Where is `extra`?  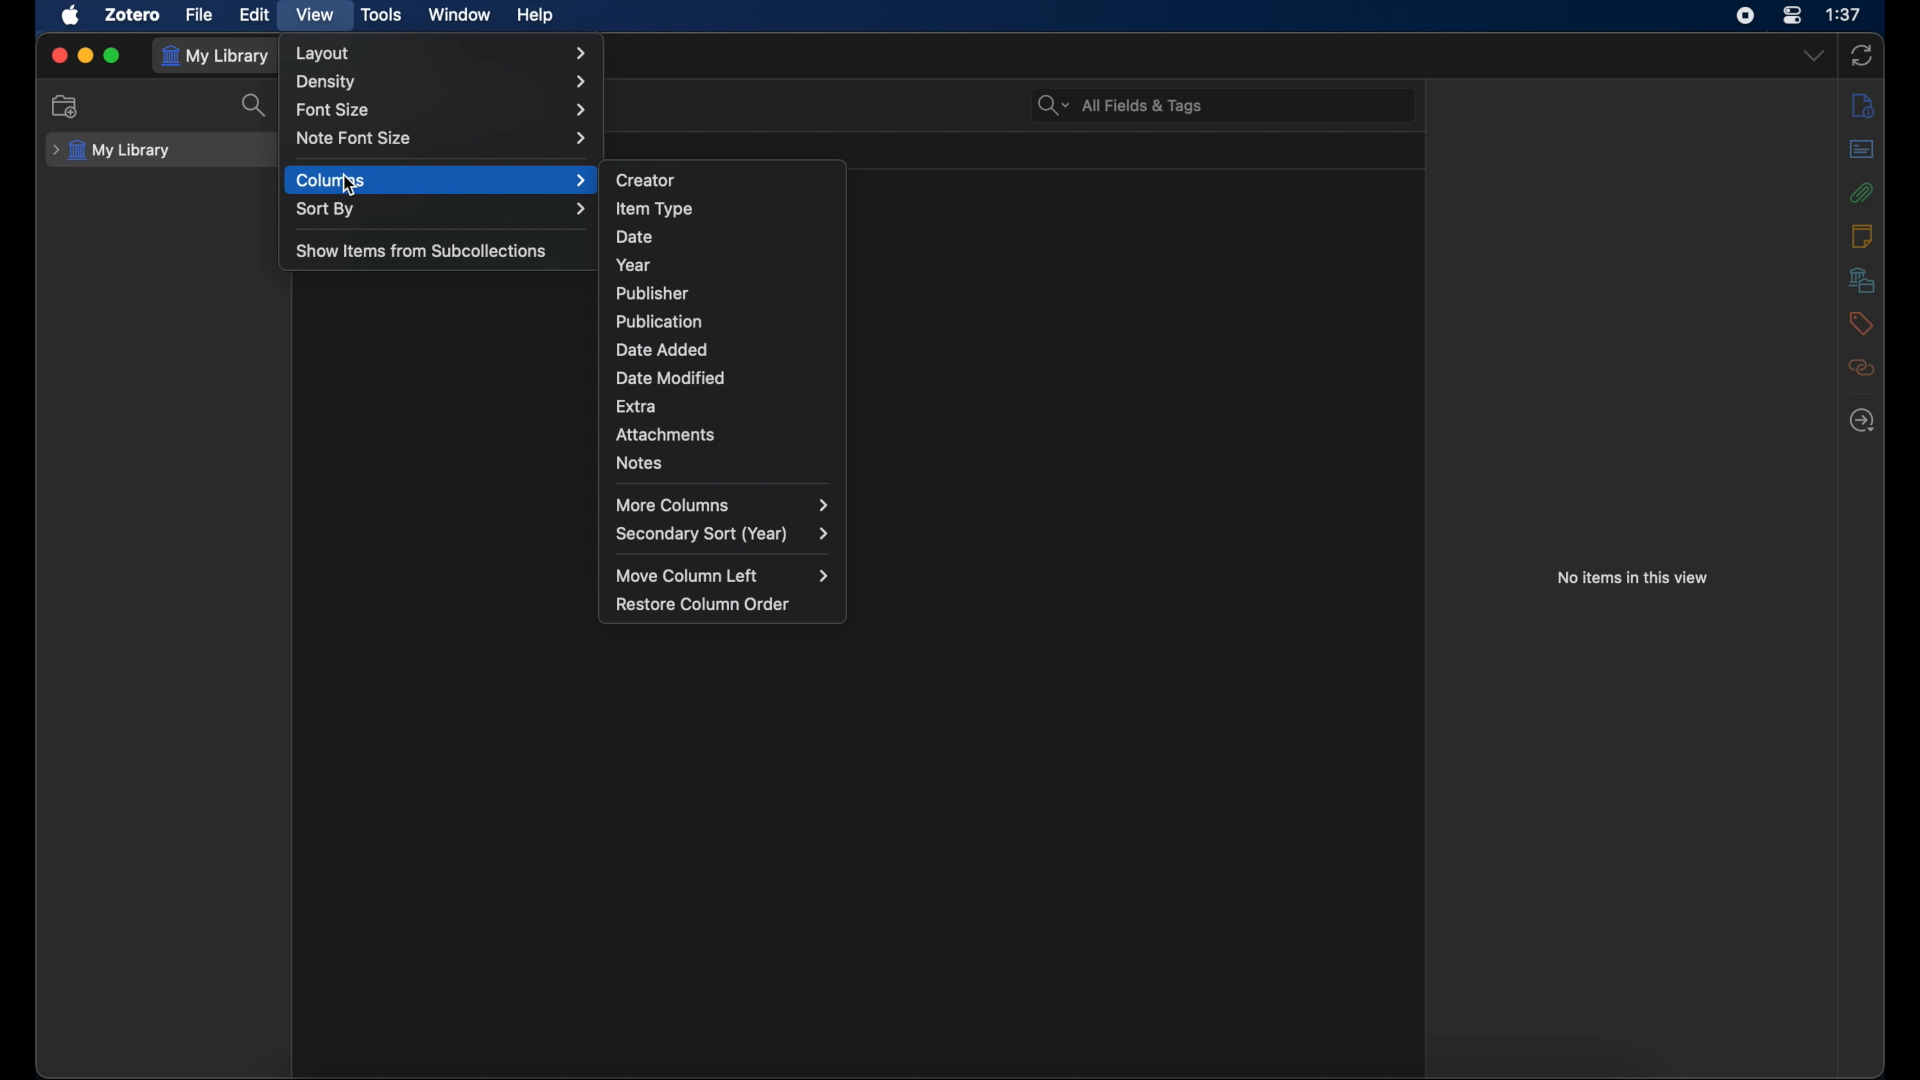
extra is located at coordinates (637, 407).